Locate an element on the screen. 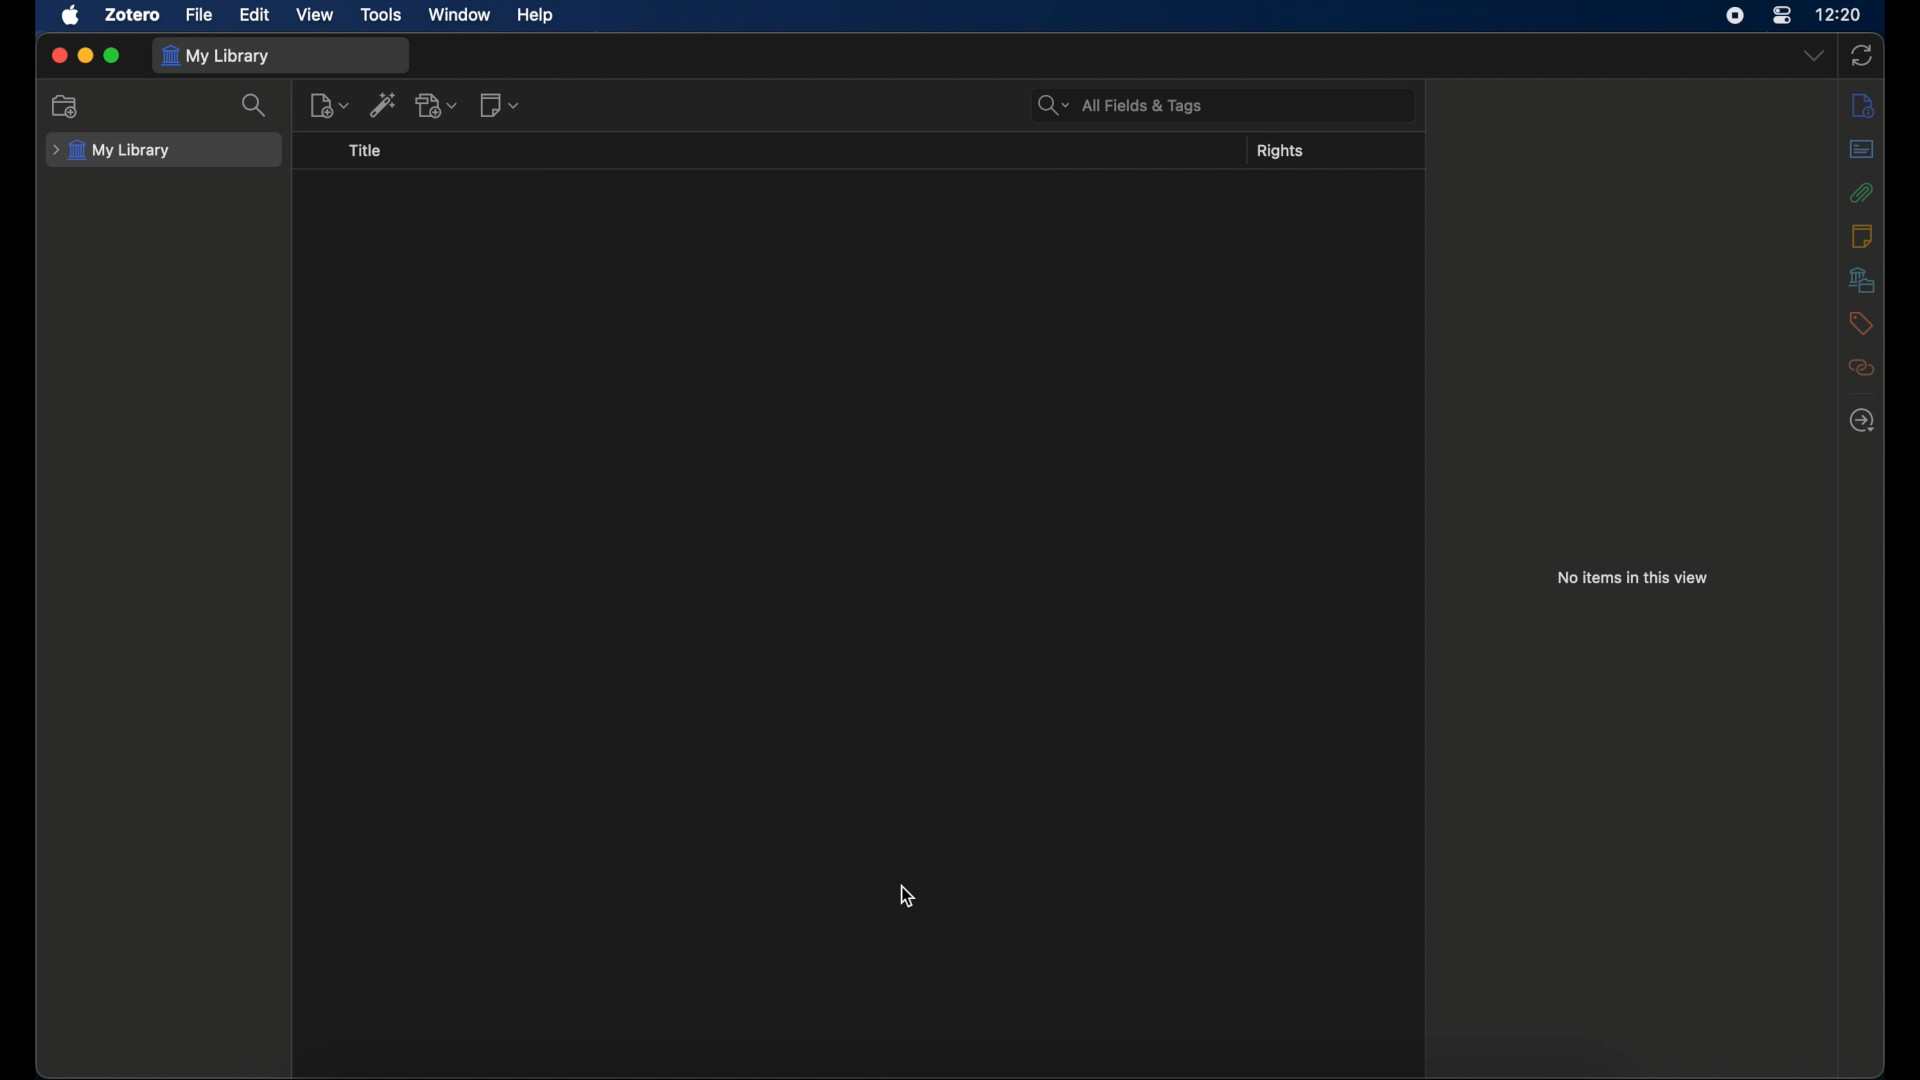  tags is located at coordinates (1860, 324).